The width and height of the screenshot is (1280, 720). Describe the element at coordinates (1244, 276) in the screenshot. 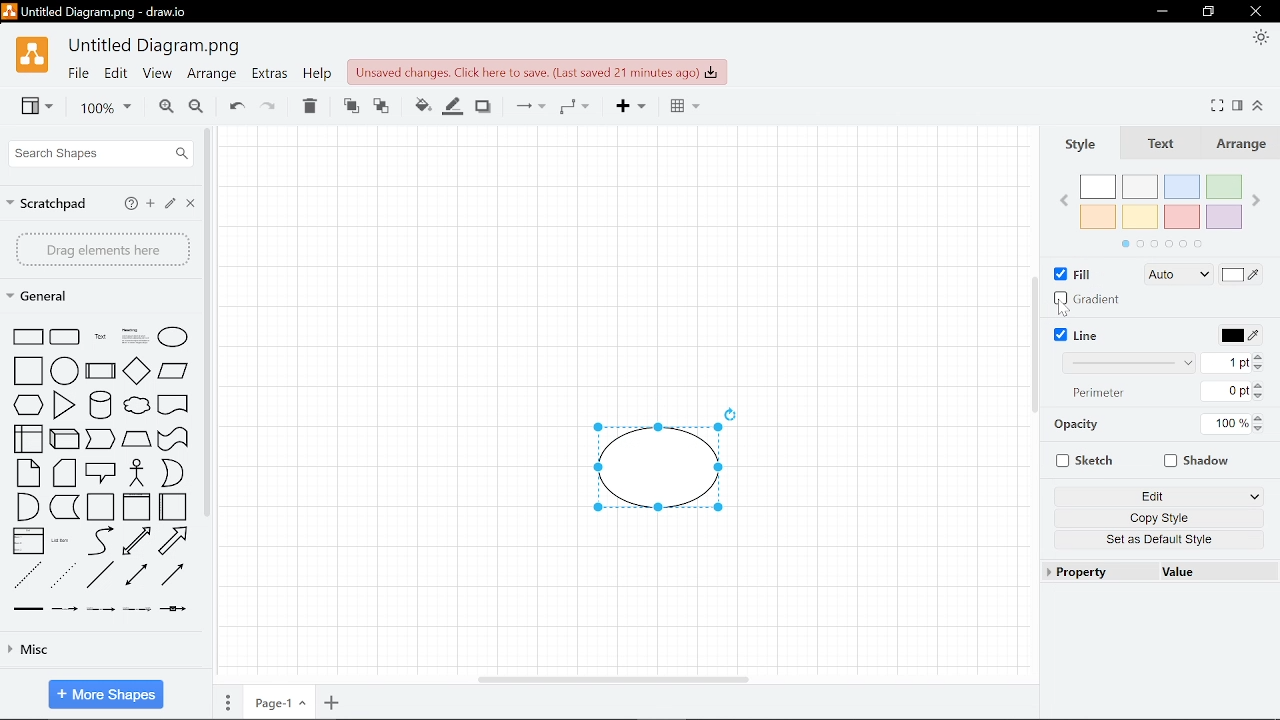

I see `Fill with color` at that location.